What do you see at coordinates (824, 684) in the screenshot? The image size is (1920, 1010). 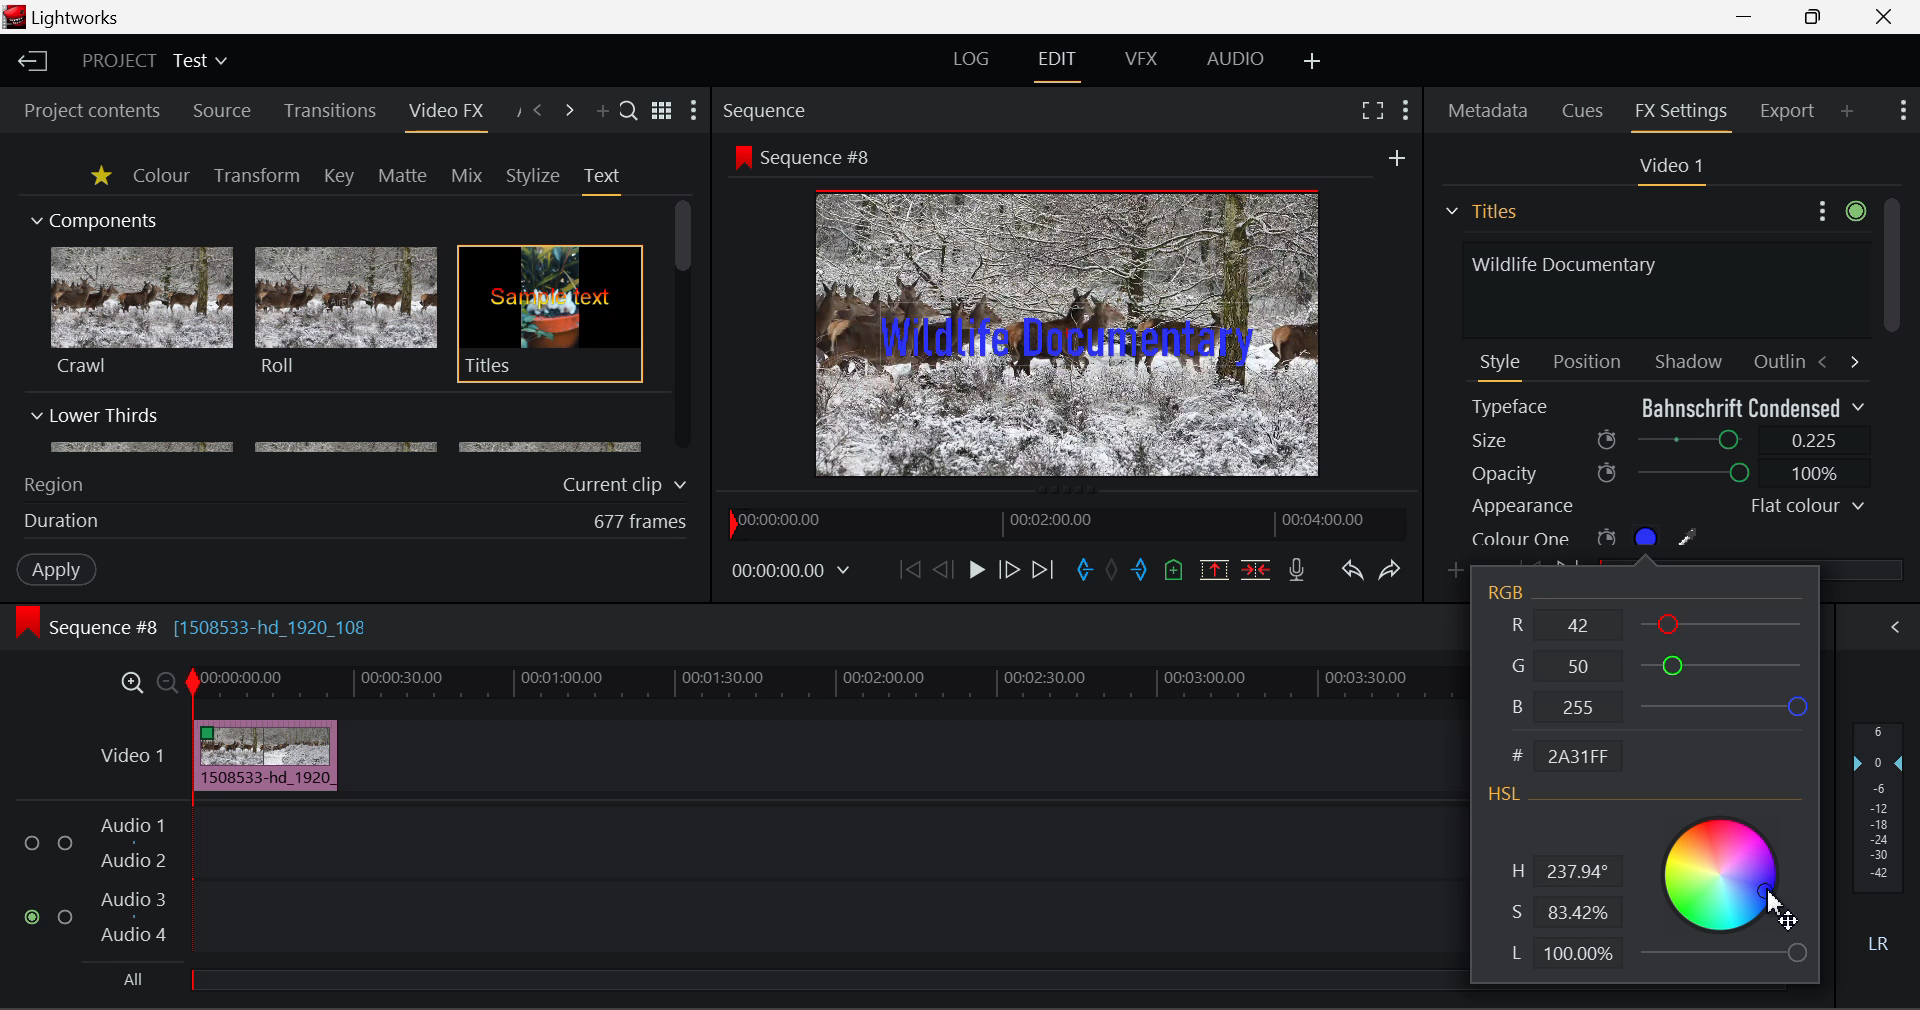 I see `Project Timeline` at bounding box center [824, 684].